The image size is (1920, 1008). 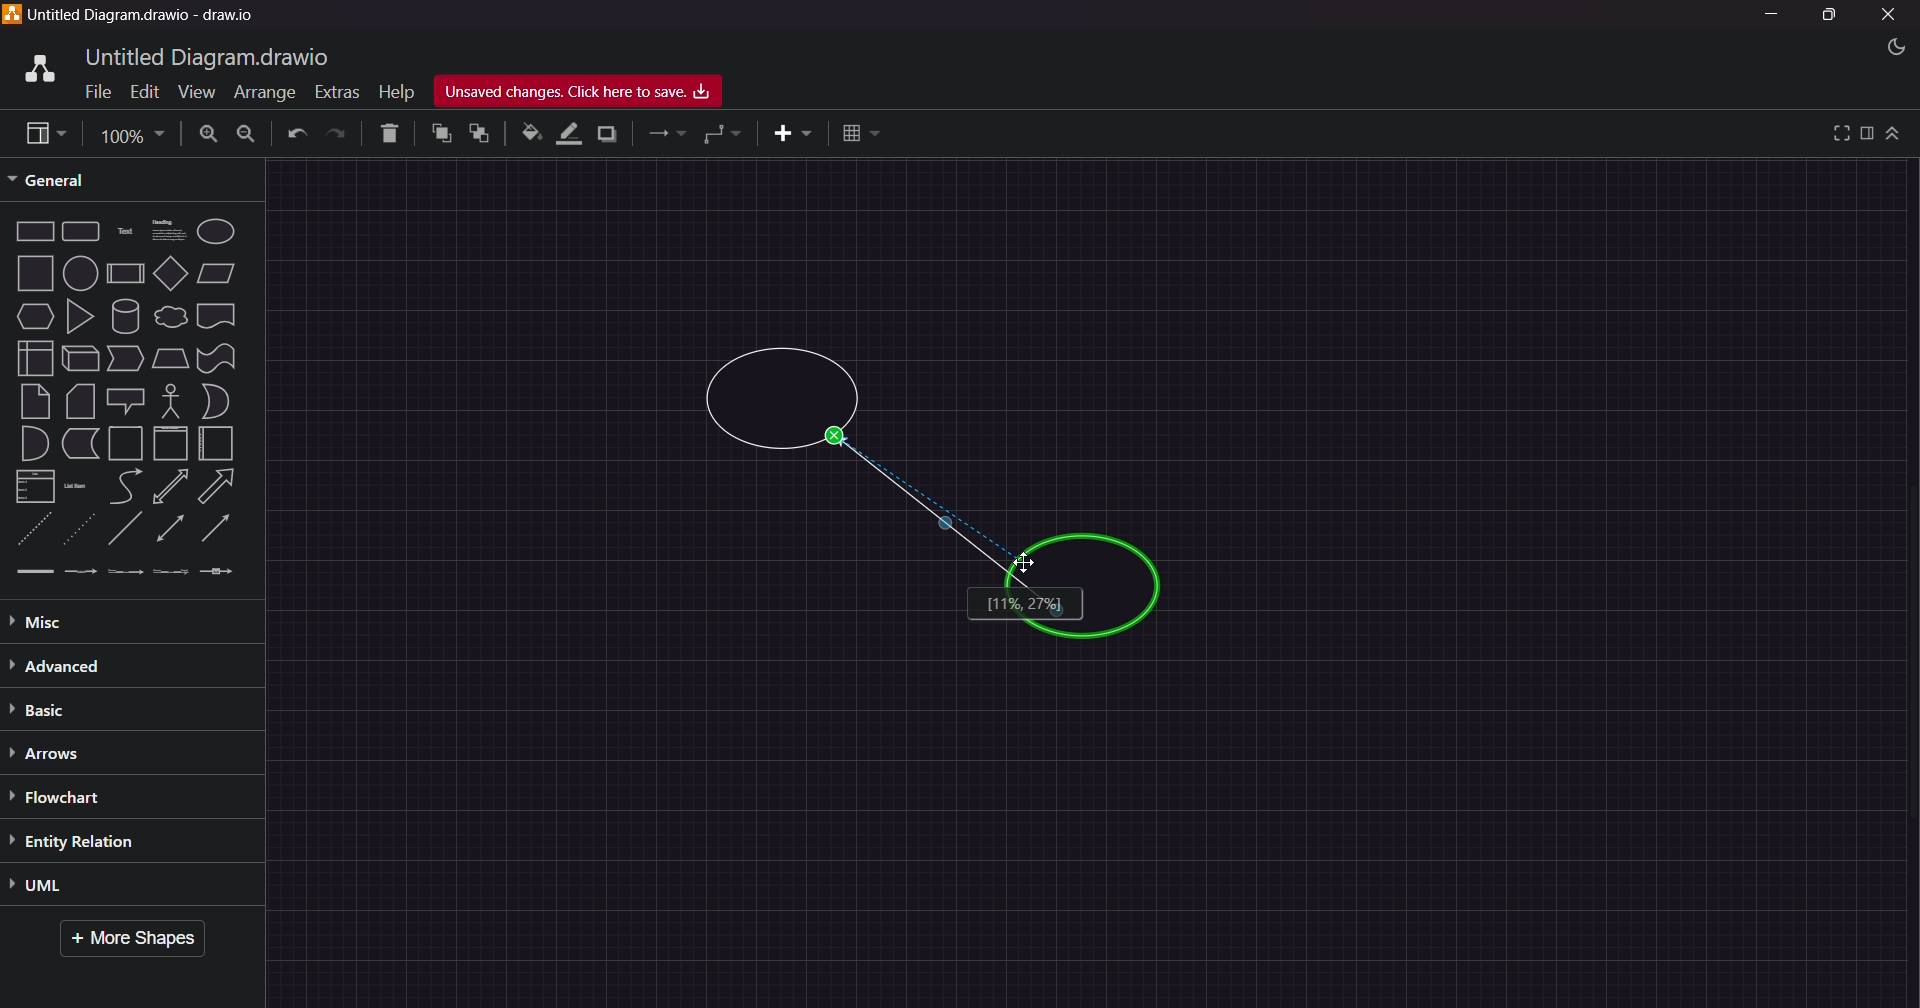 I want to click on cursor, so click(x=1026, y=562).